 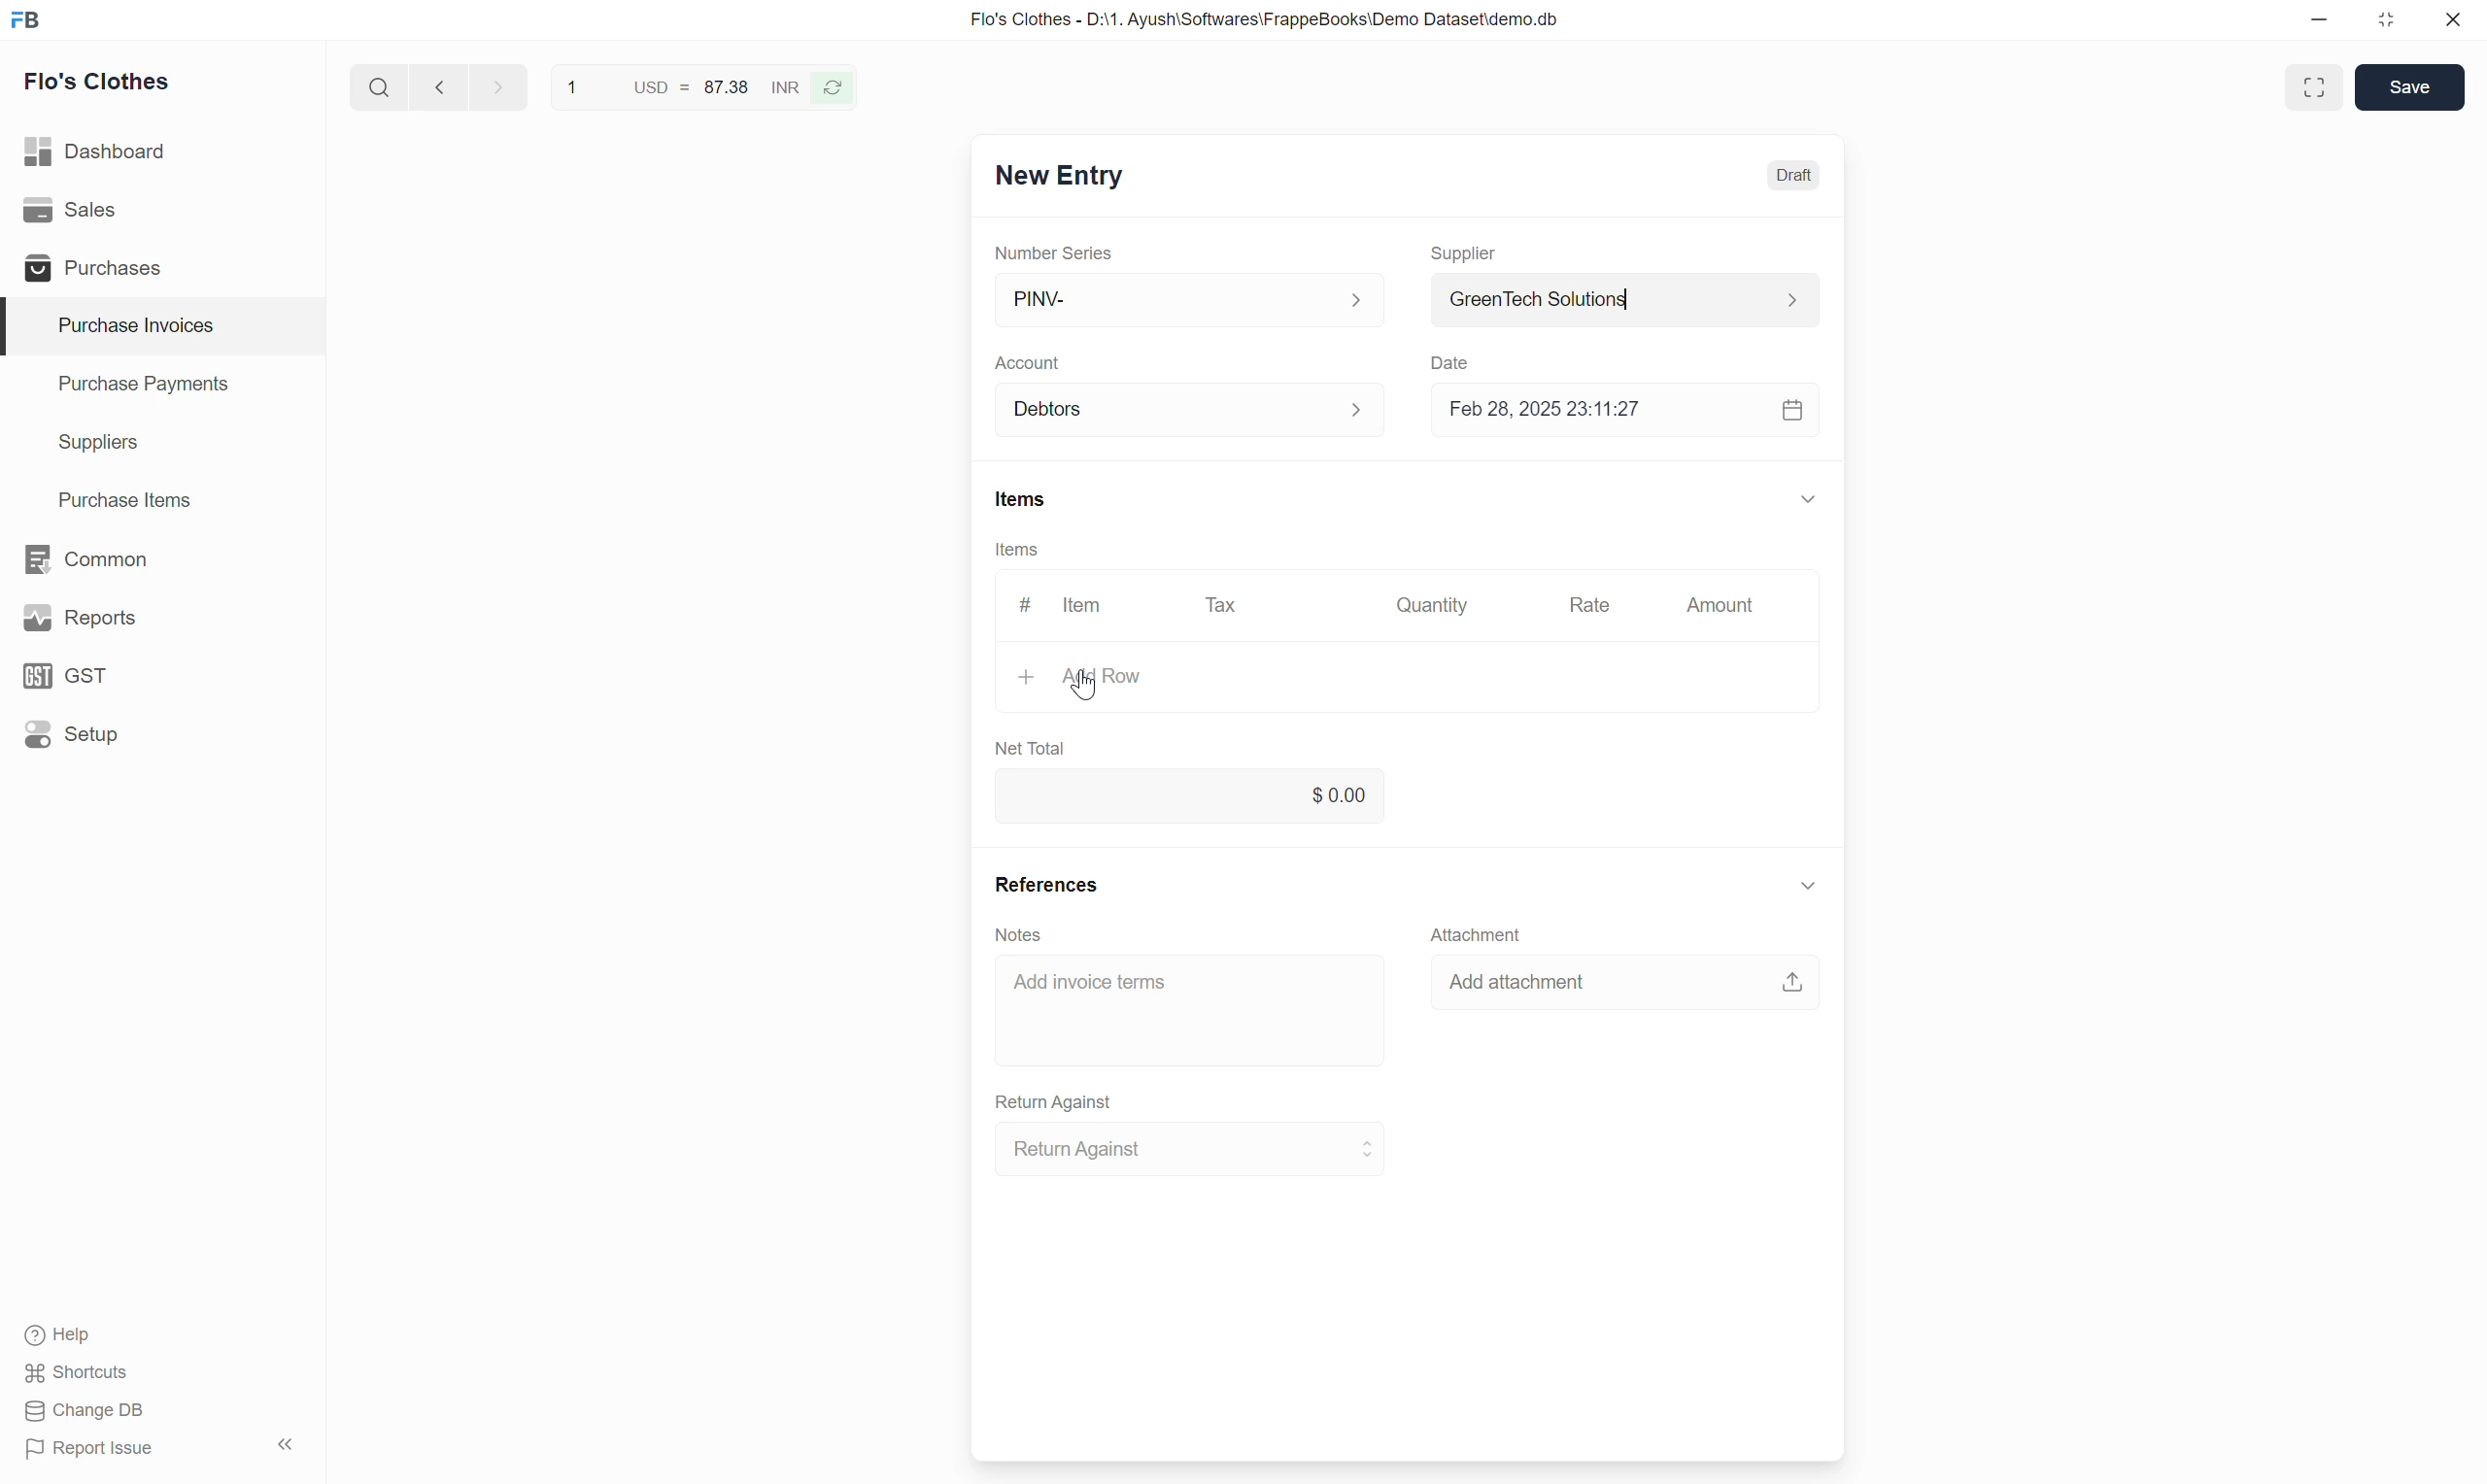 I want to click on GreenTech Solutions, so click(x=1625, y=301).